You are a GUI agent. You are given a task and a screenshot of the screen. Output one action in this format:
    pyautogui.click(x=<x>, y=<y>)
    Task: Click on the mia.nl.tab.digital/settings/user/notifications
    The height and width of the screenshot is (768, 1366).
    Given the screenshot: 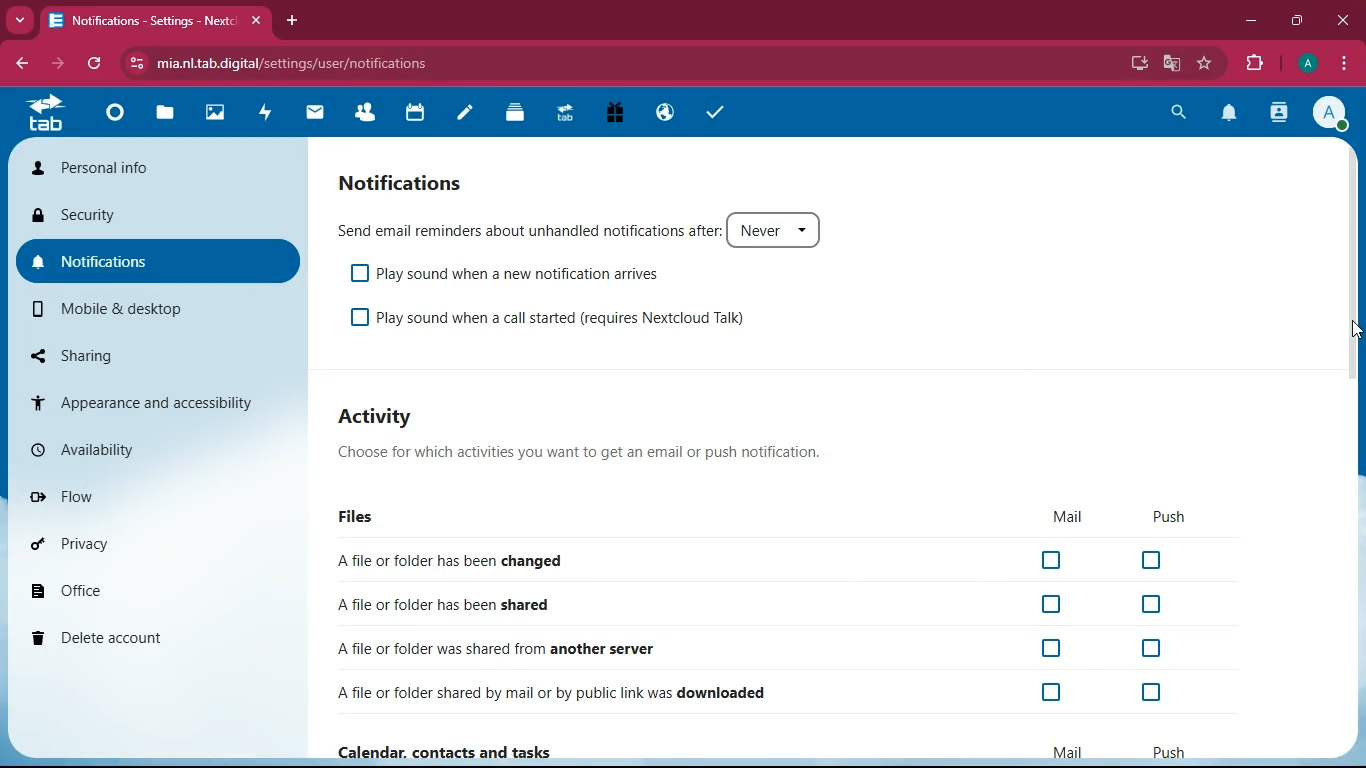 What is the action you would take?
    pyautogui.click(x=303, y=63)
    